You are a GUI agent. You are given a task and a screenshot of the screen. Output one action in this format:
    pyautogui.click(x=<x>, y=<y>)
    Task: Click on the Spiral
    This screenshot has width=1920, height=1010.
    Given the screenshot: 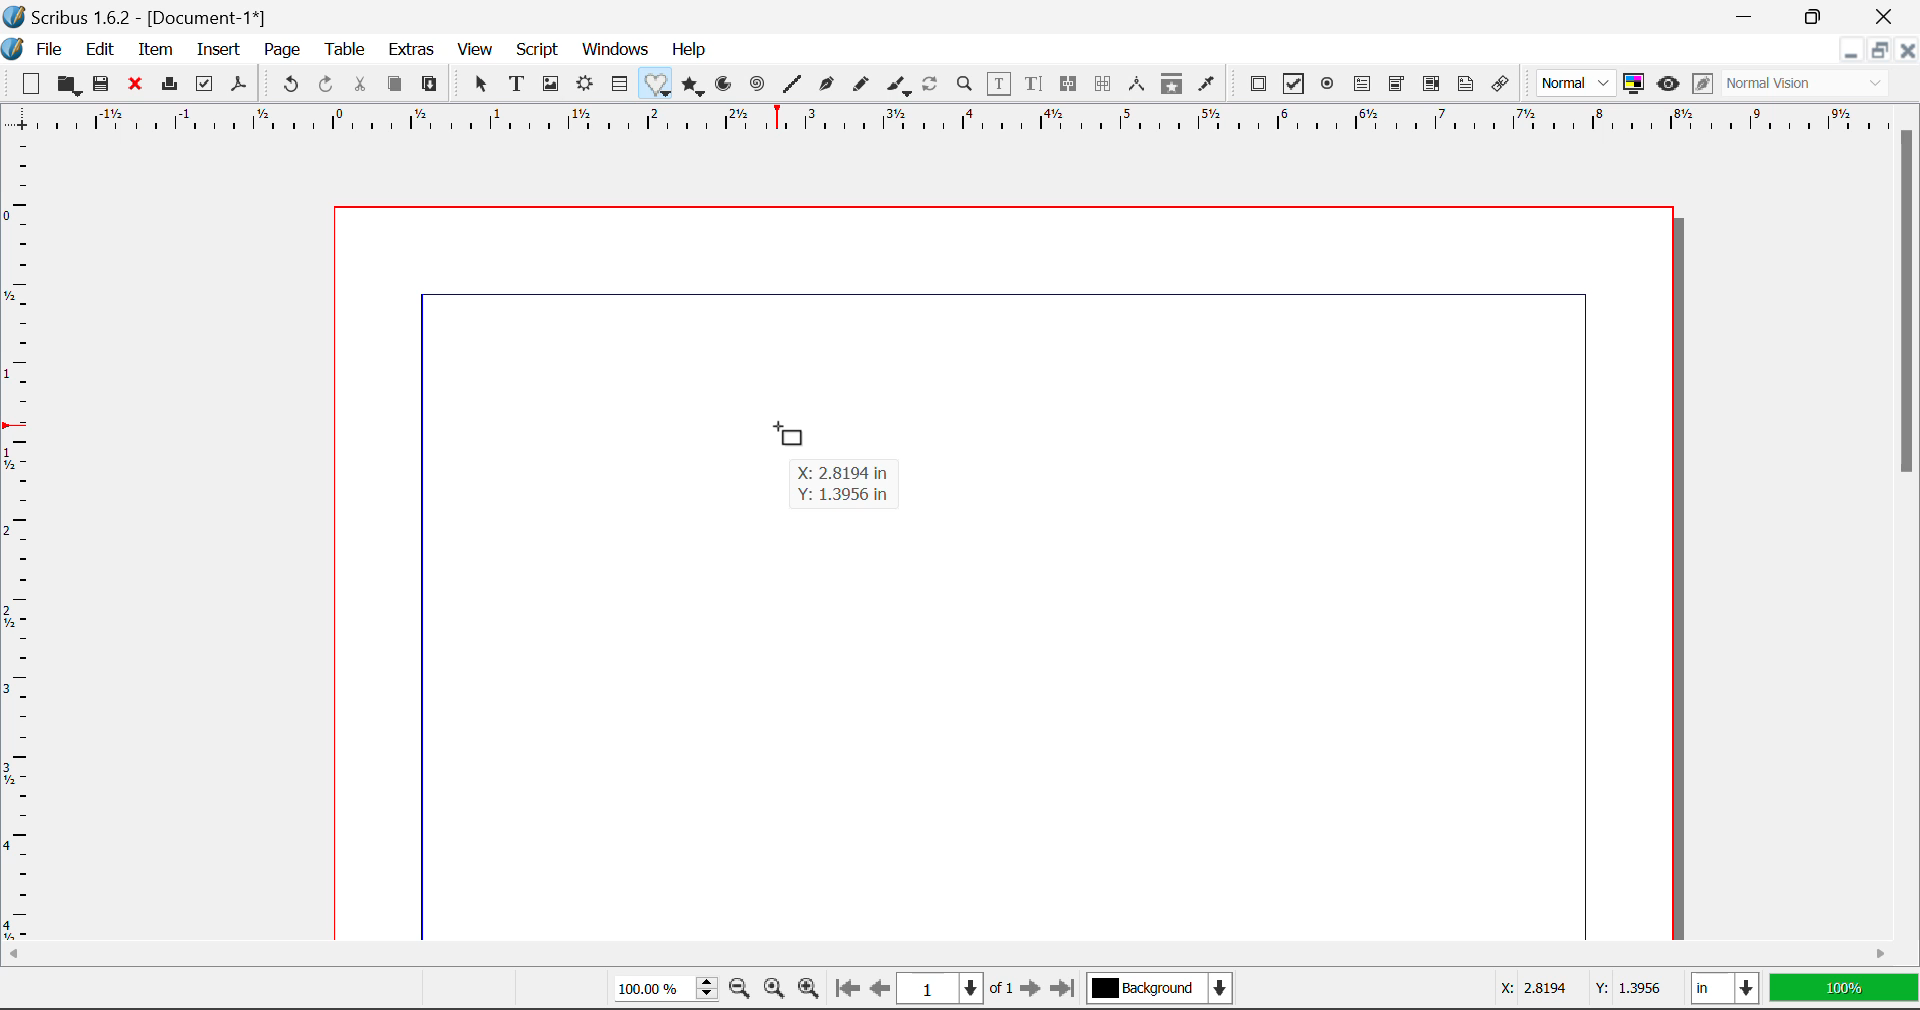 What is the action you would take?
    pyautogui.click(x=758, y=85)
    